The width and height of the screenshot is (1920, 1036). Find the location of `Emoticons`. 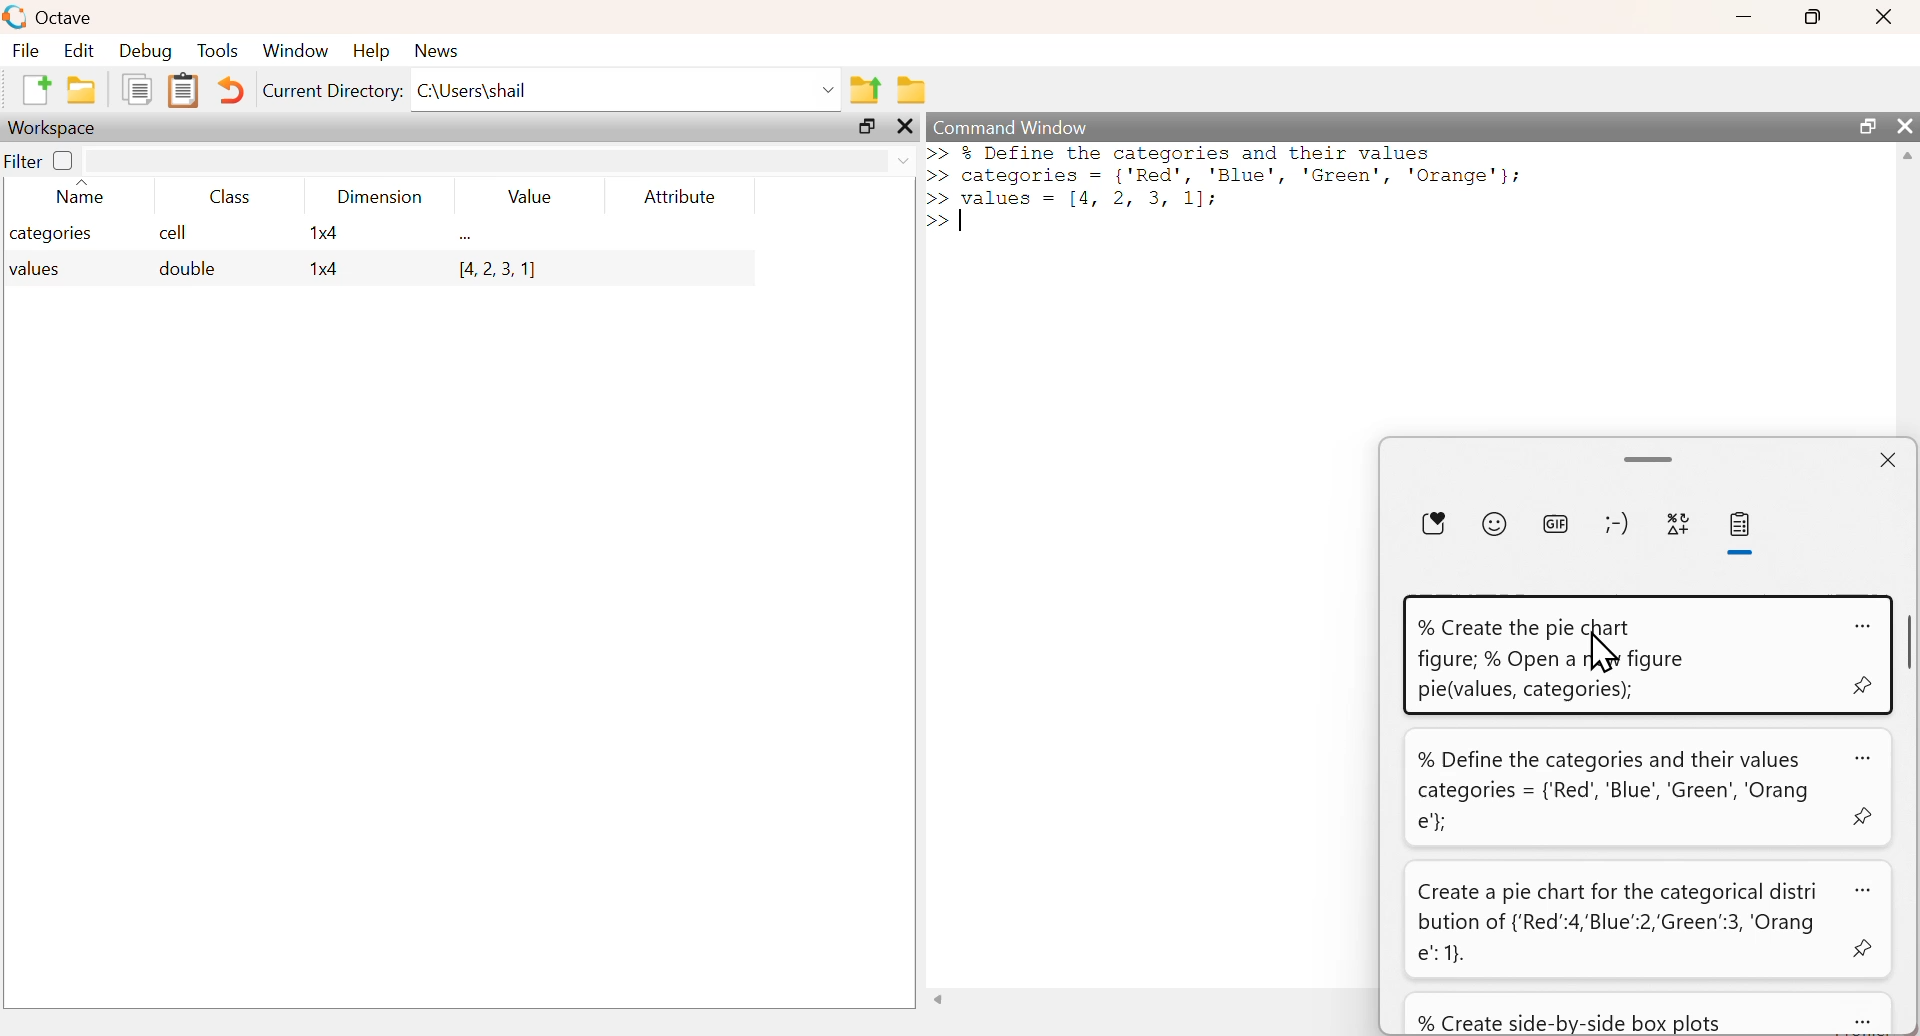

Emoticons is located at coordinates (1617, 523).